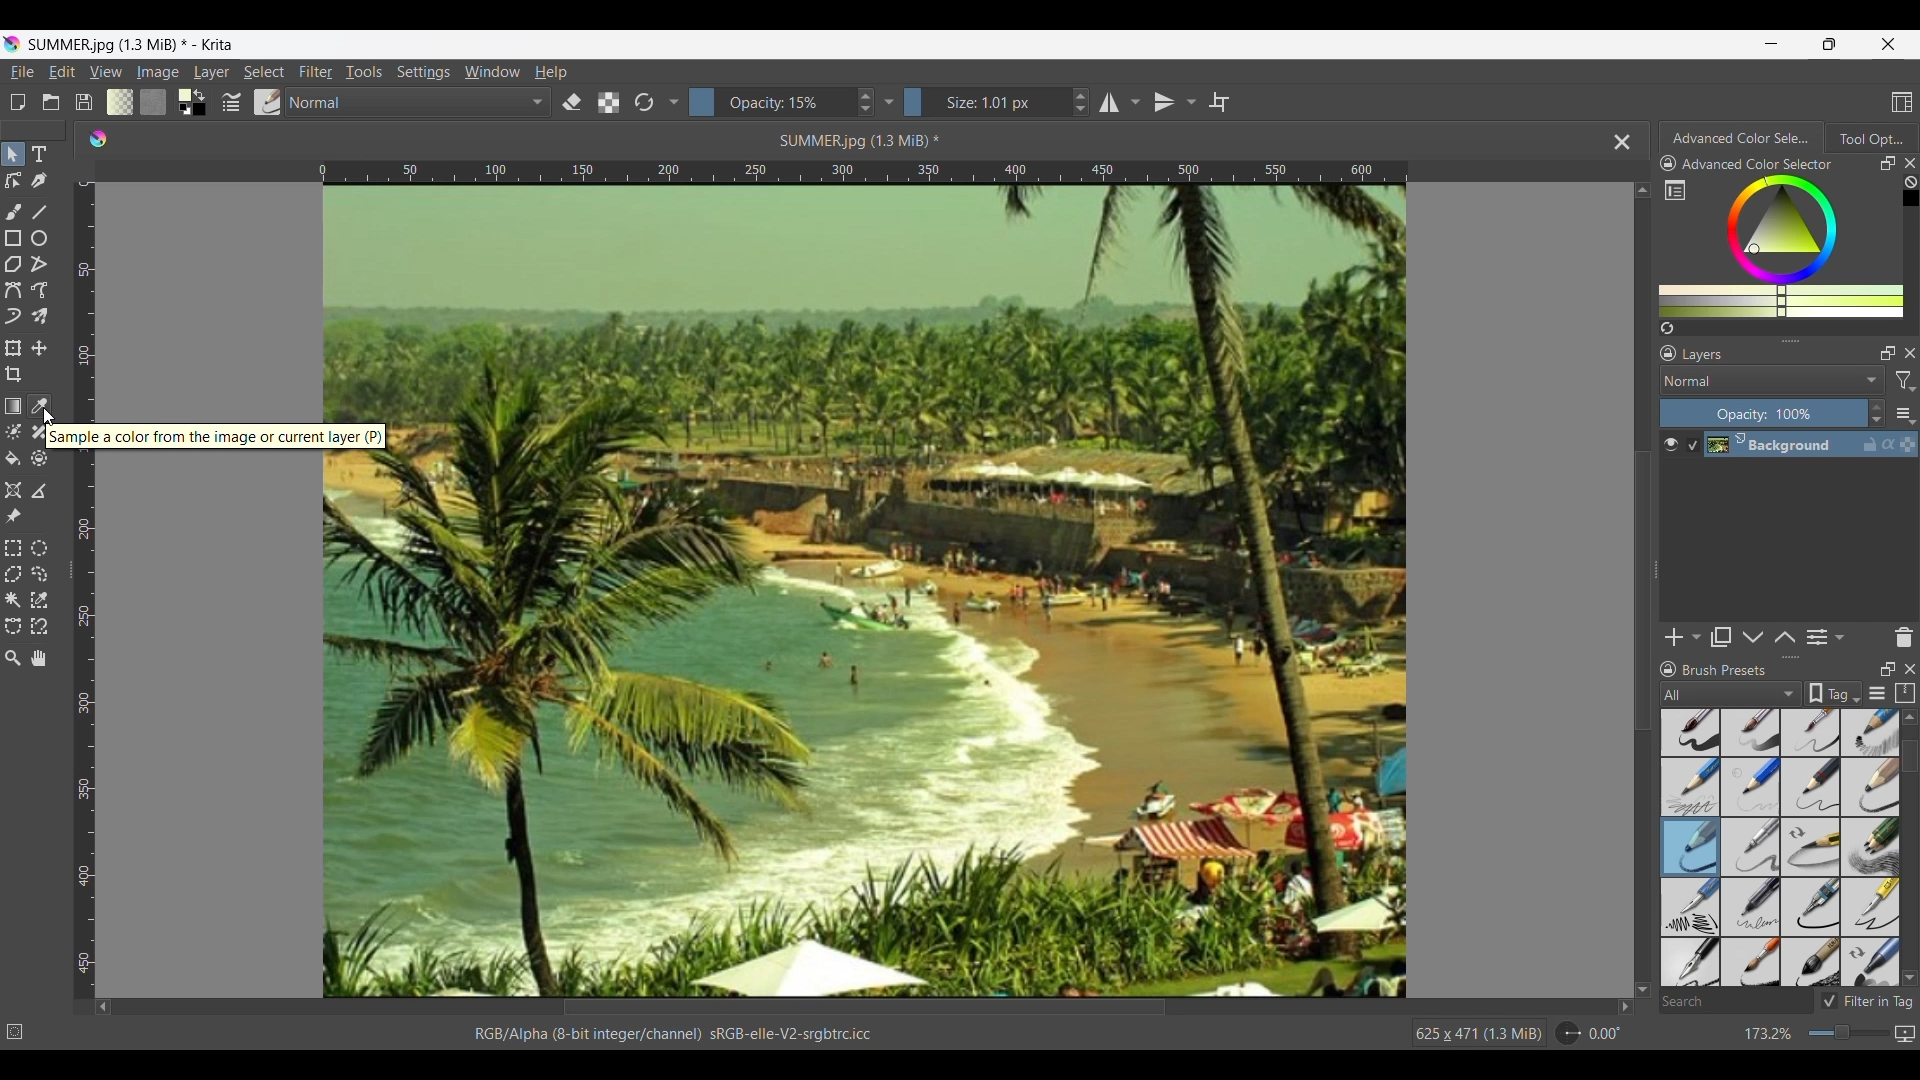  What do you see at coordinates (1876, 414) in the screenshot?
I see `Increase/Decrease opacity` at bounding box center [1876, 414].